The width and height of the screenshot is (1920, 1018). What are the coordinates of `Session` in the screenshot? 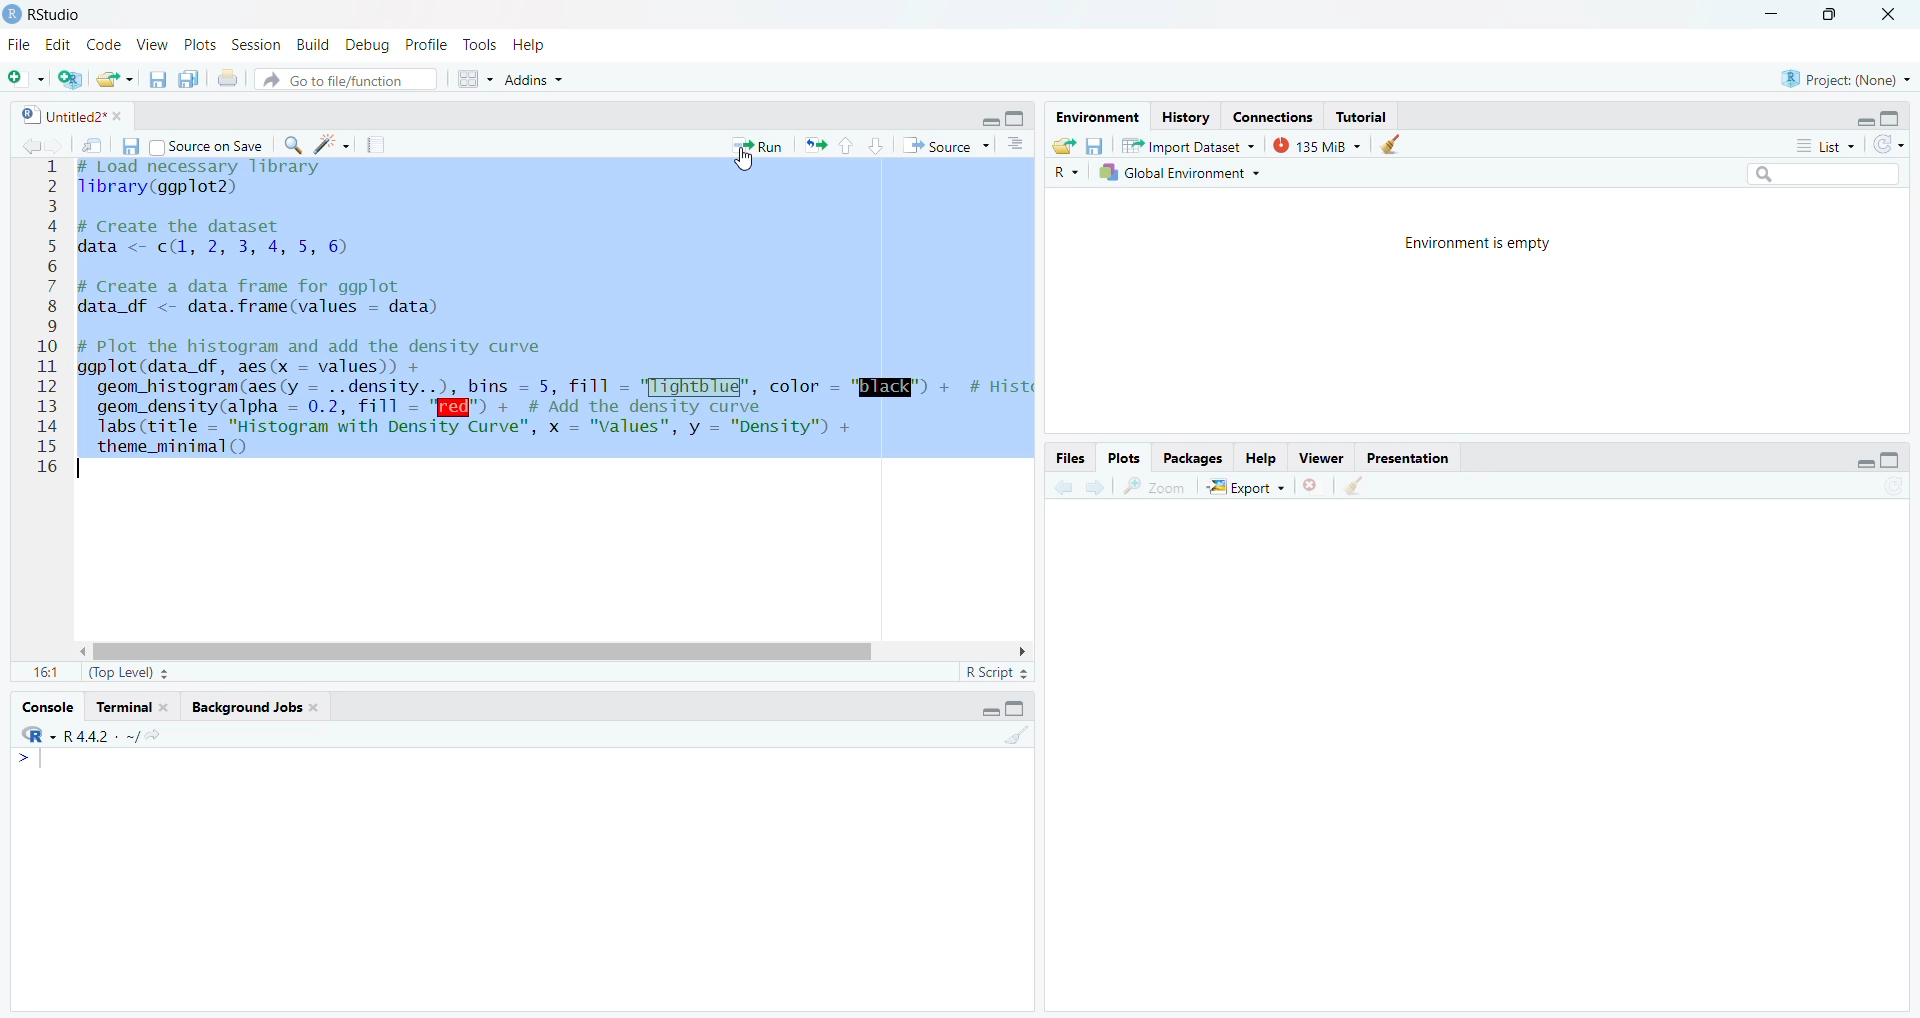 It's located at (258, 43).